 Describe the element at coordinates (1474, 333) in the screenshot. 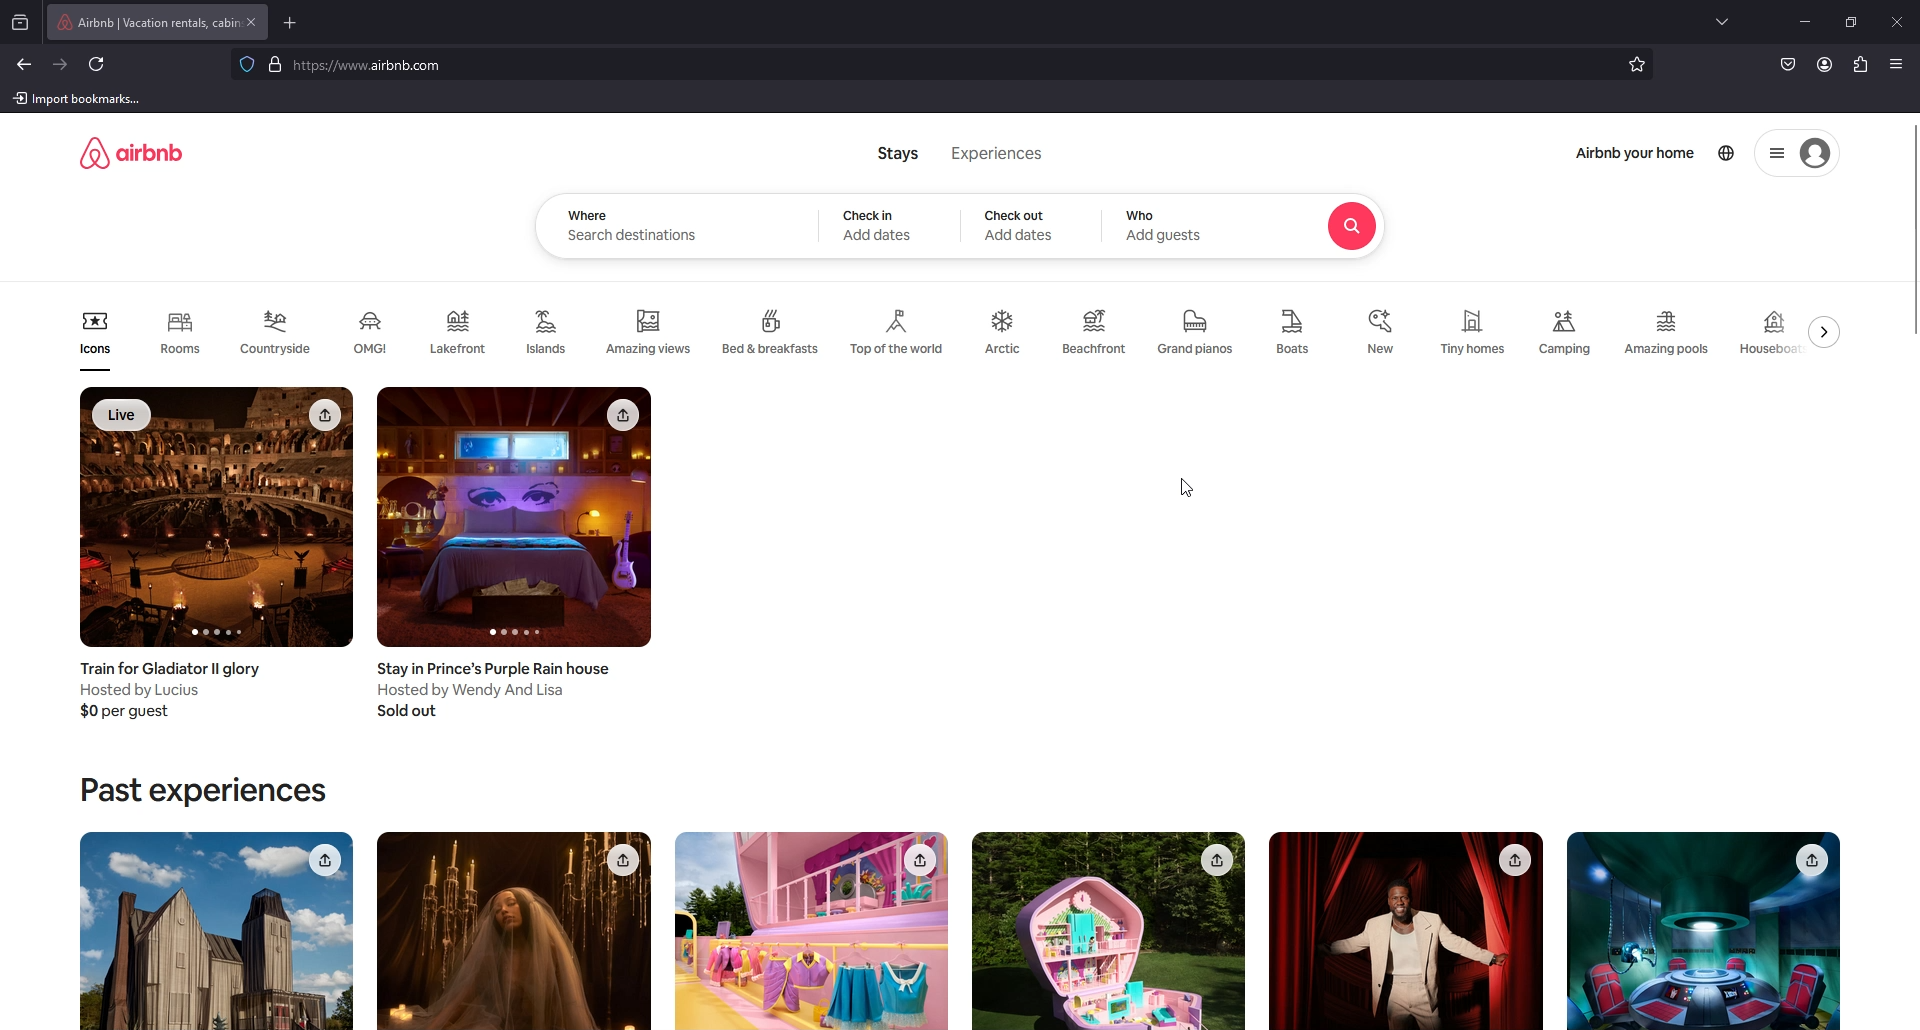

I see `tiny homes` at that location.